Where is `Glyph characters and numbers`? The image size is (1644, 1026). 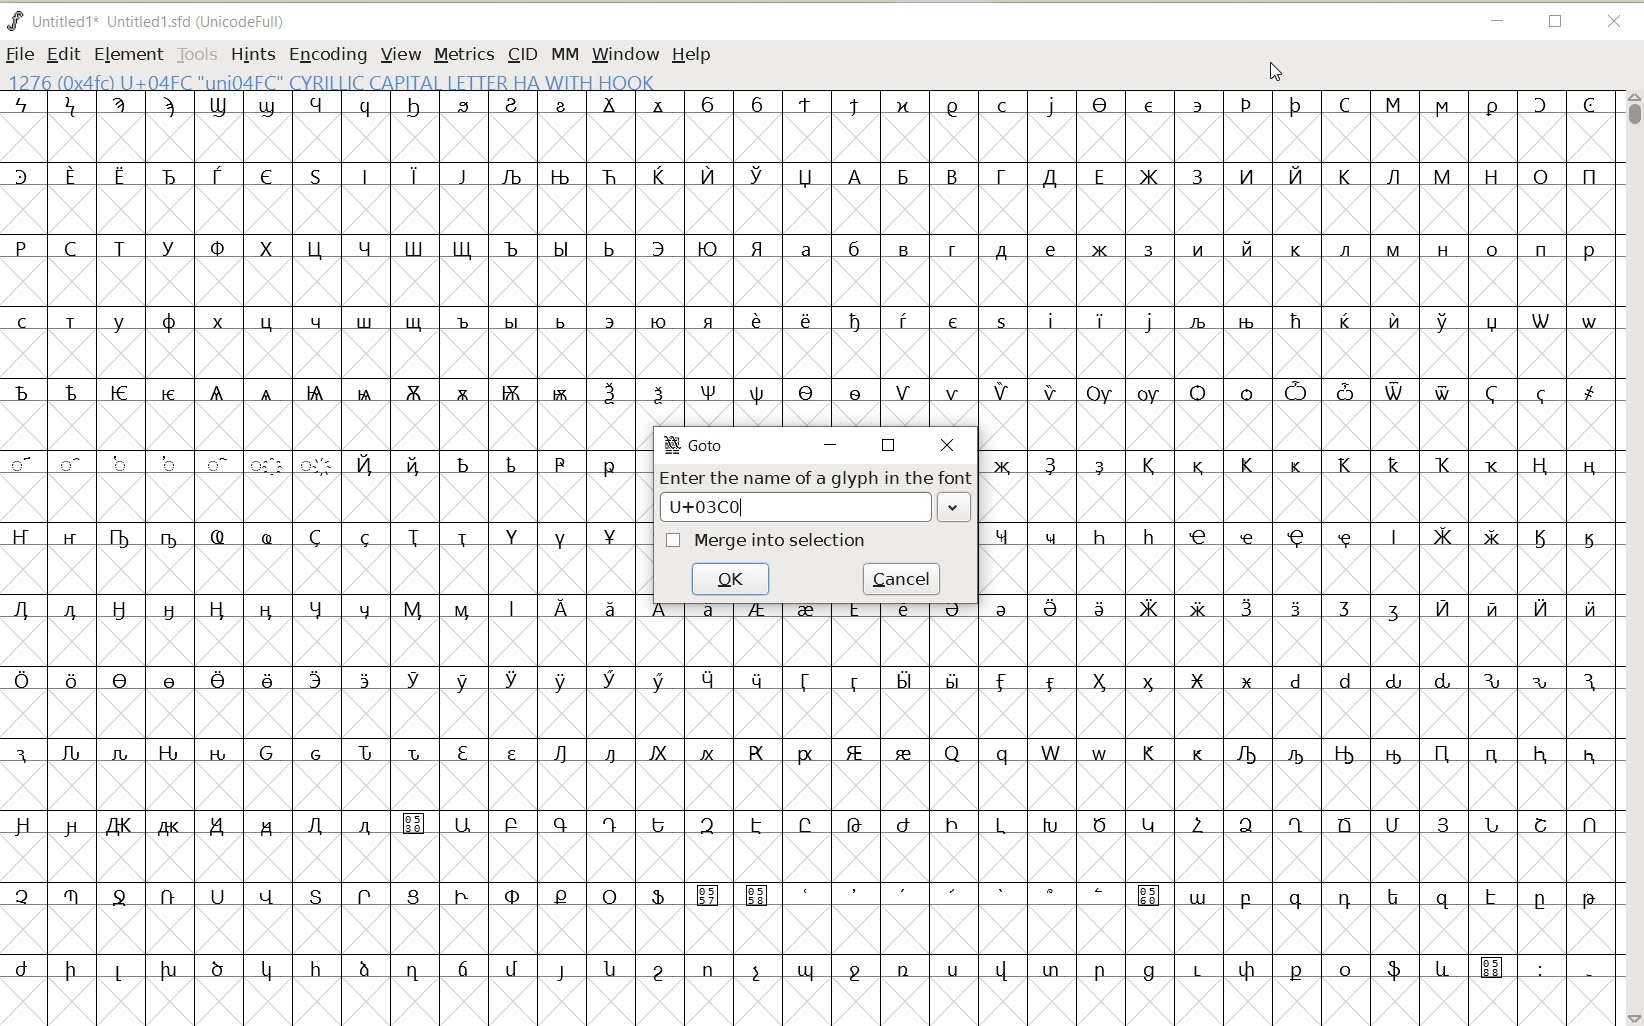 Glyph characters and numbers is located at coordinates (318, 560).